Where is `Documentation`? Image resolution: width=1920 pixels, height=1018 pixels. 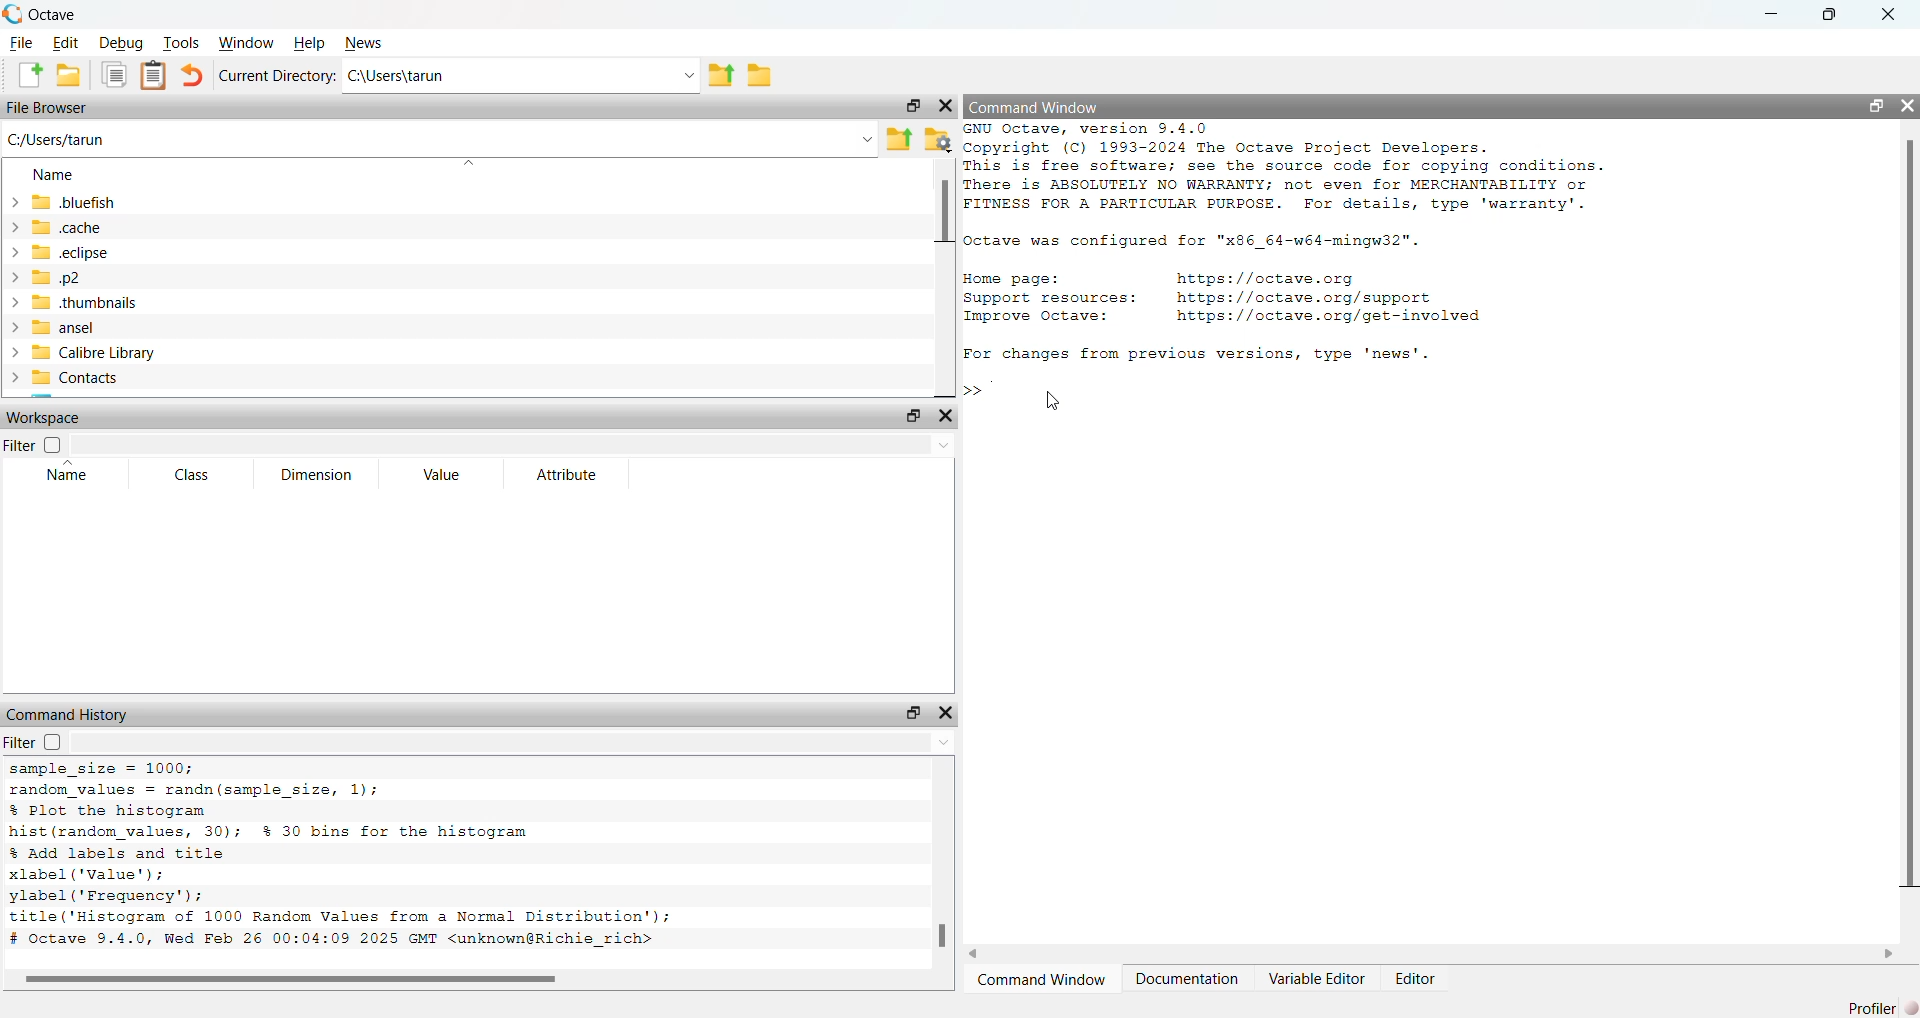 Documentation is located at coordinates (1188, 980).